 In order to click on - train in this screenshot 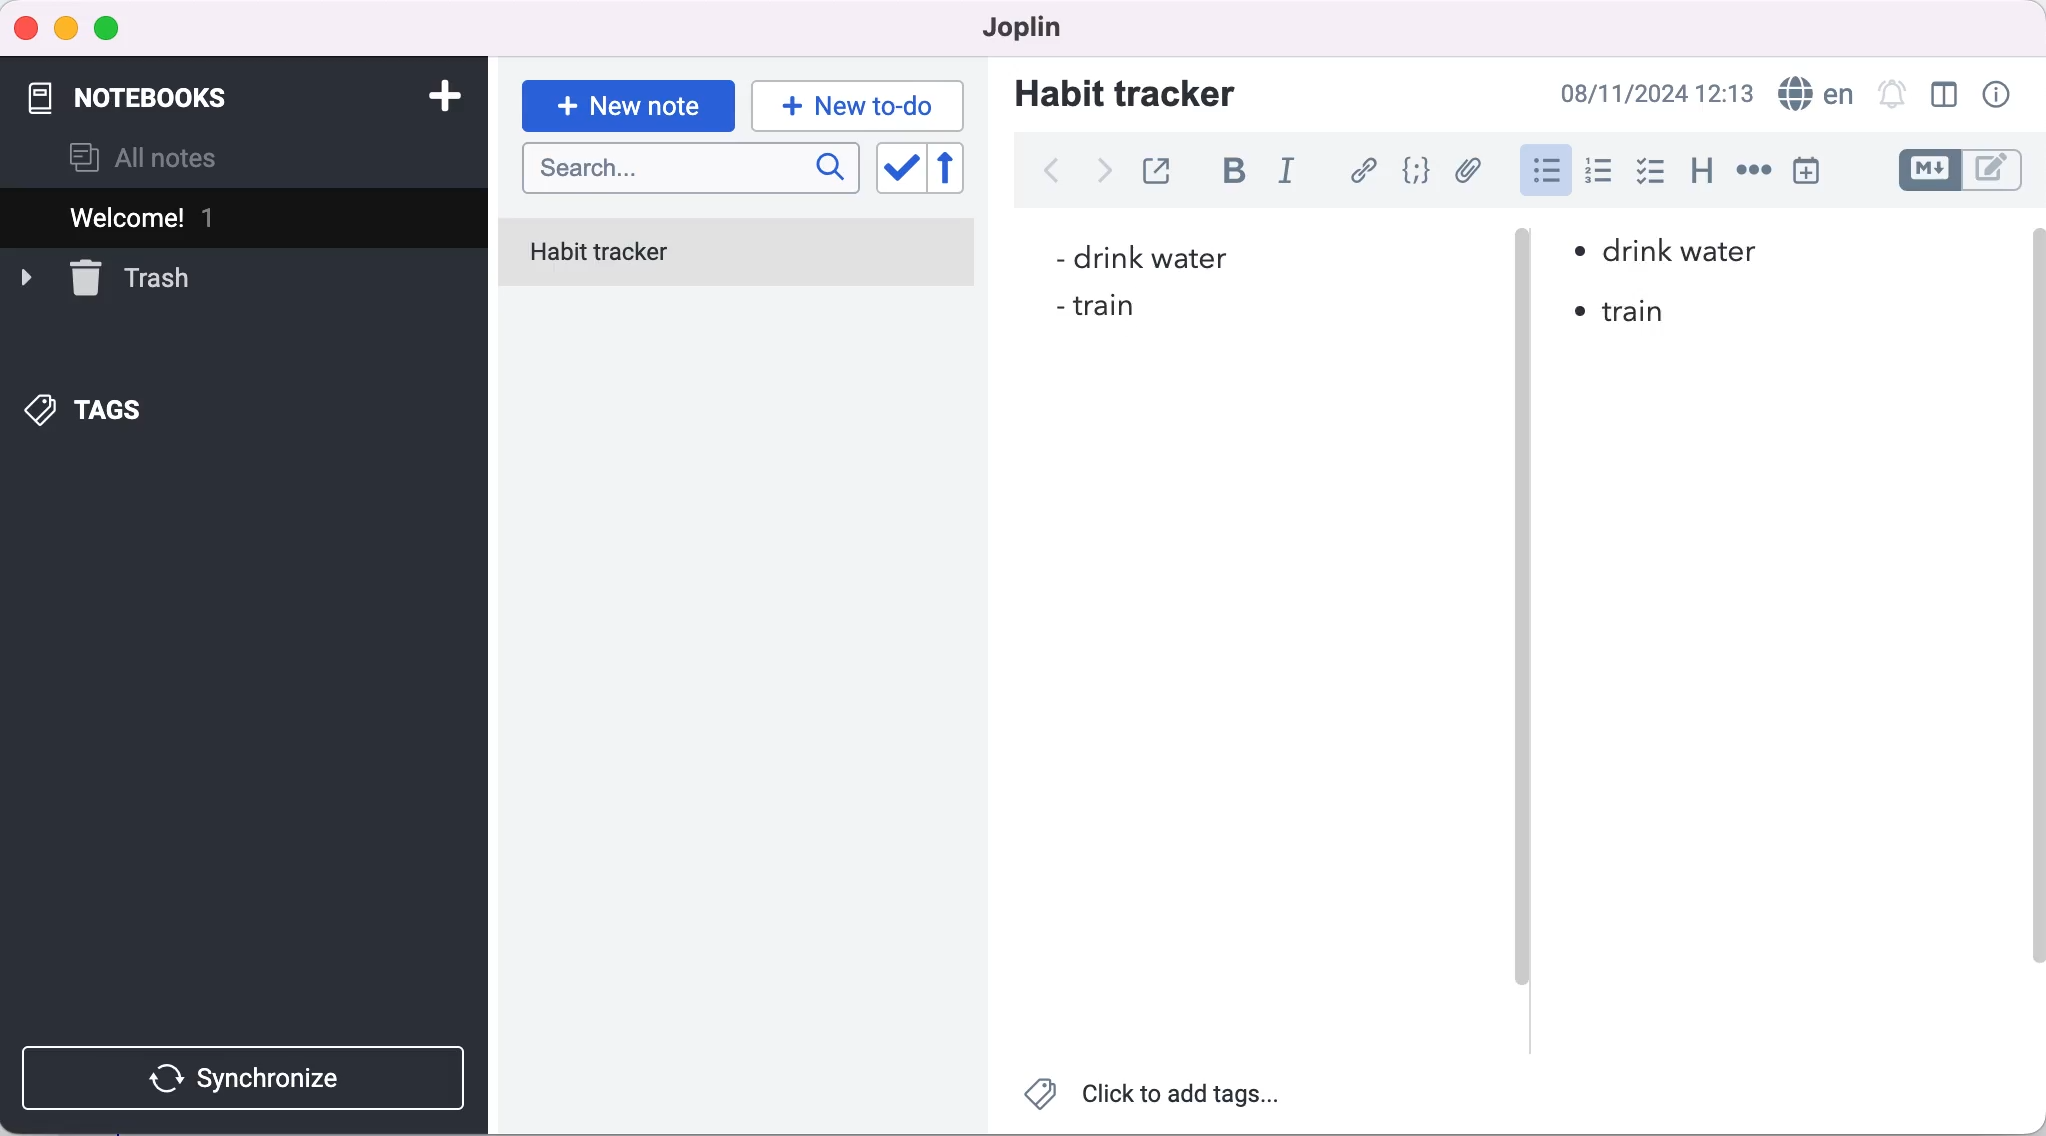, I will do `click(1091, 308)`.